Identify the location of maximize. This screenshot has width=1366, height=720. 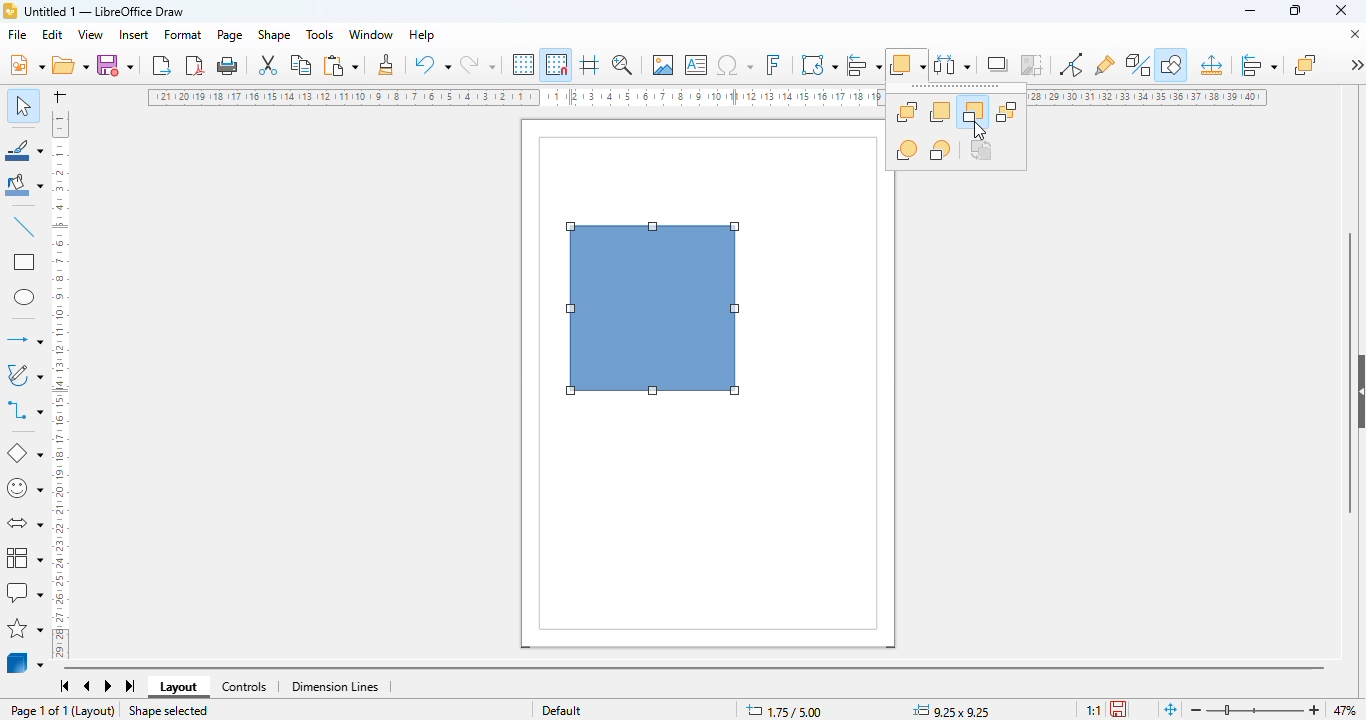
(1295, 10).